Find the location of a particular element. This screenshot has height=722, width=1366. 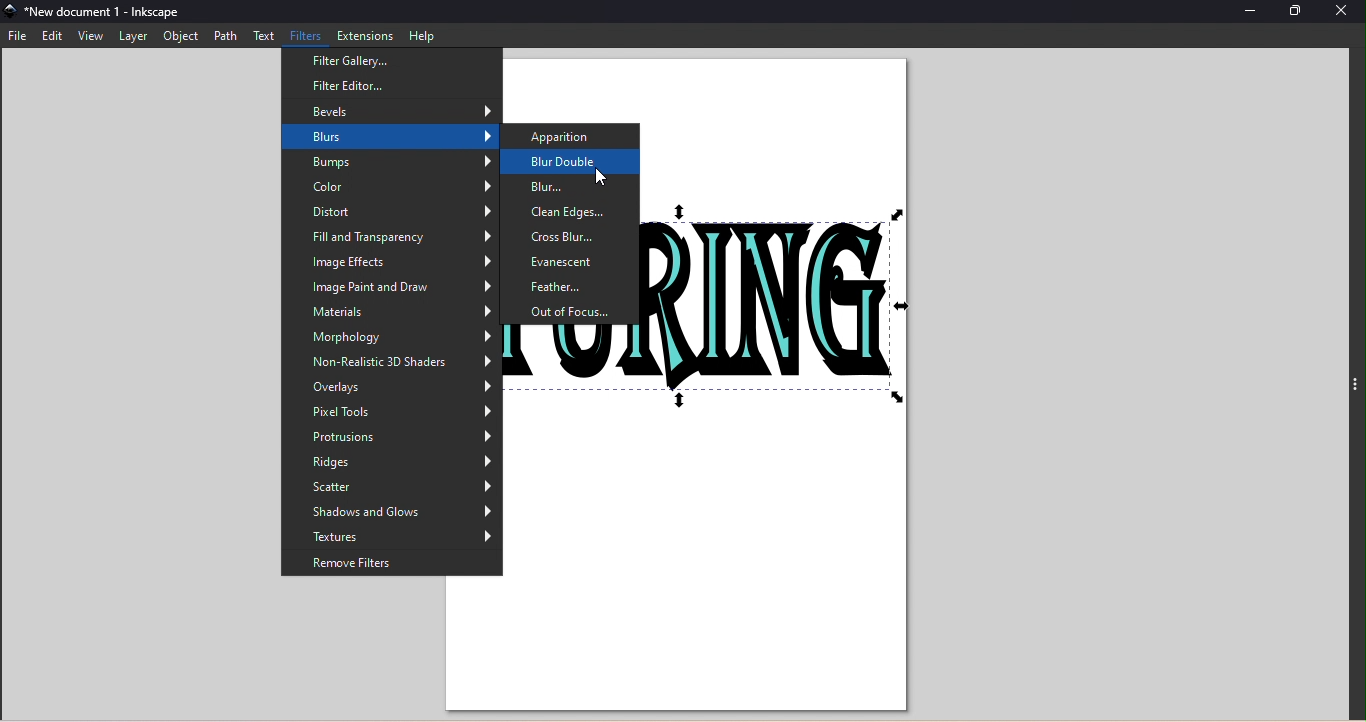

Shadows and glows is located at coordinates (393, 513).